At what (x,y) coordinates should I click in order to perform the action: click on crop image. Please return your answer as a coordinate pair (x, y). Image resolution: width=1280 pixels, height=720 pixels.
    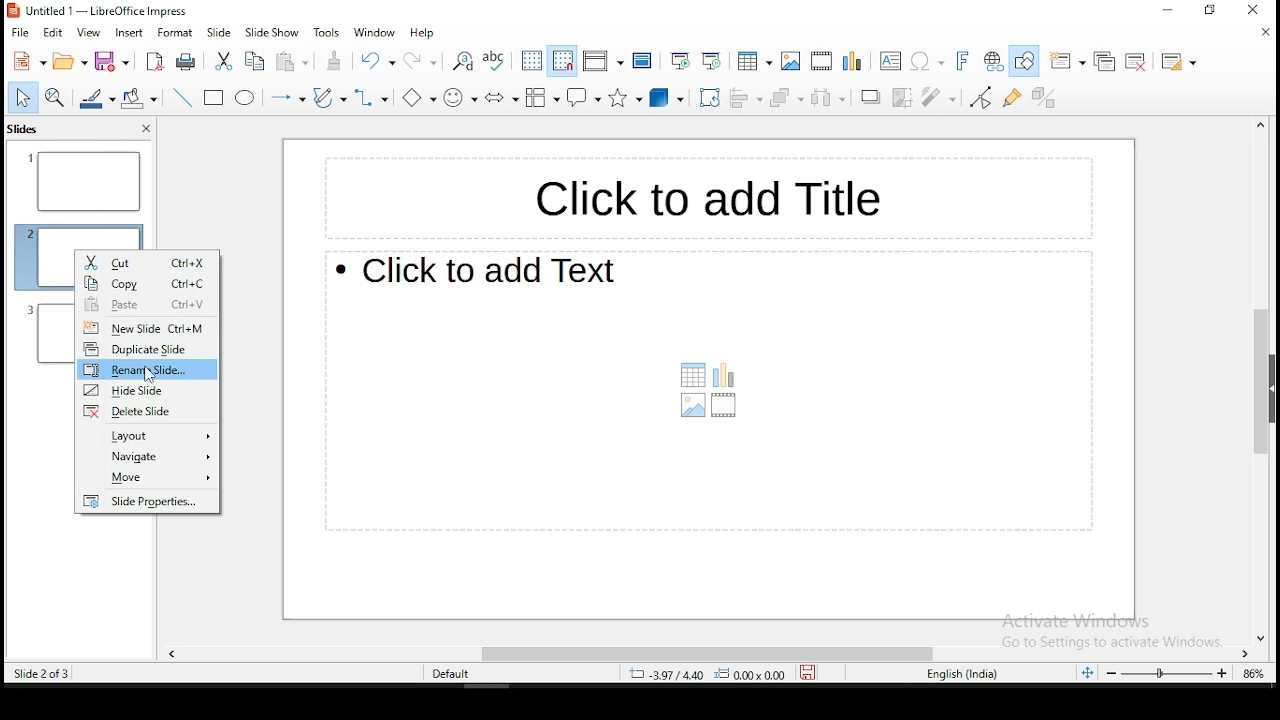
    Looking at the image, I should click on (904, 97).